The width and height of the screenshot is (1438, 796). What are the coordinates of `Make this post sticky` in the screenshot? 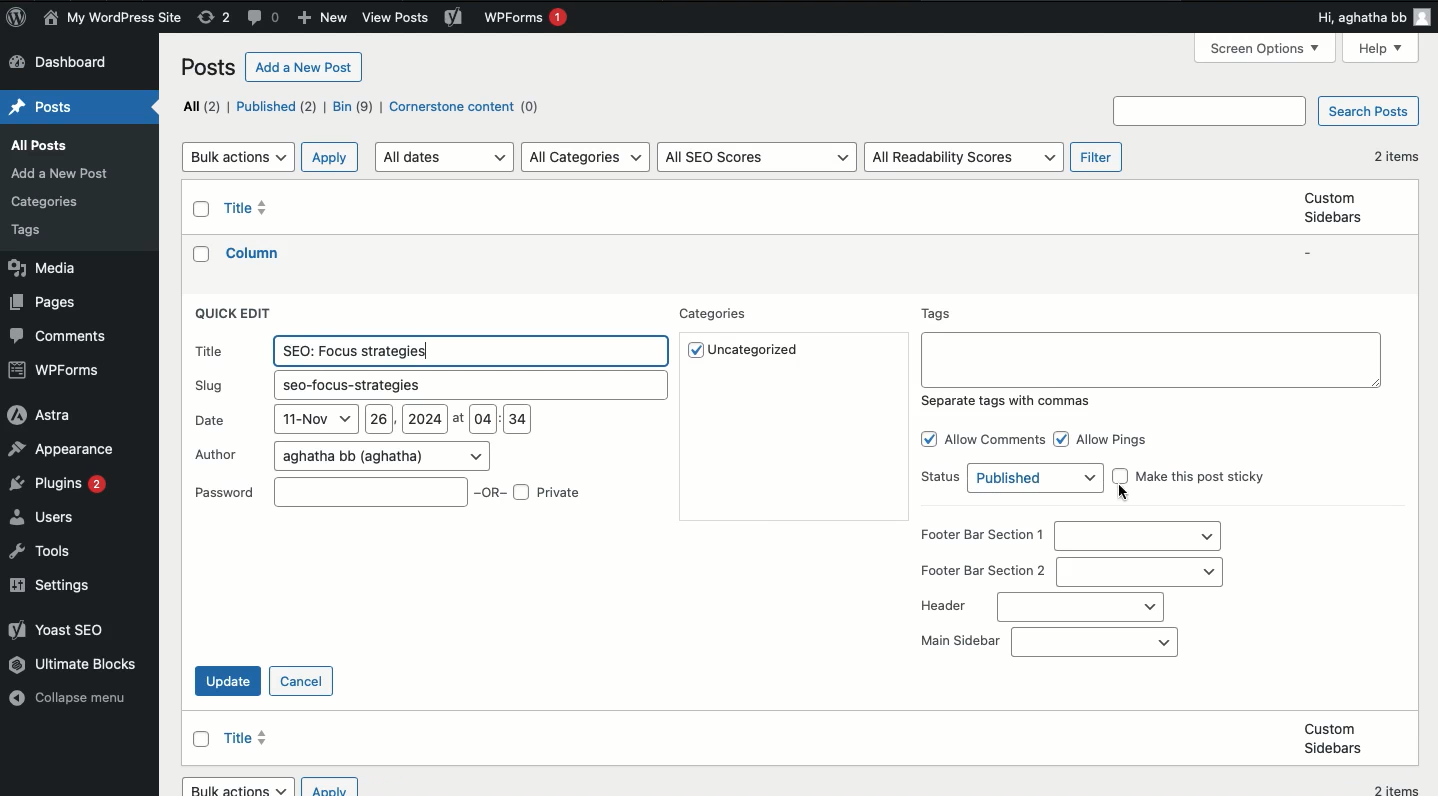 It's located at (1205, 479).